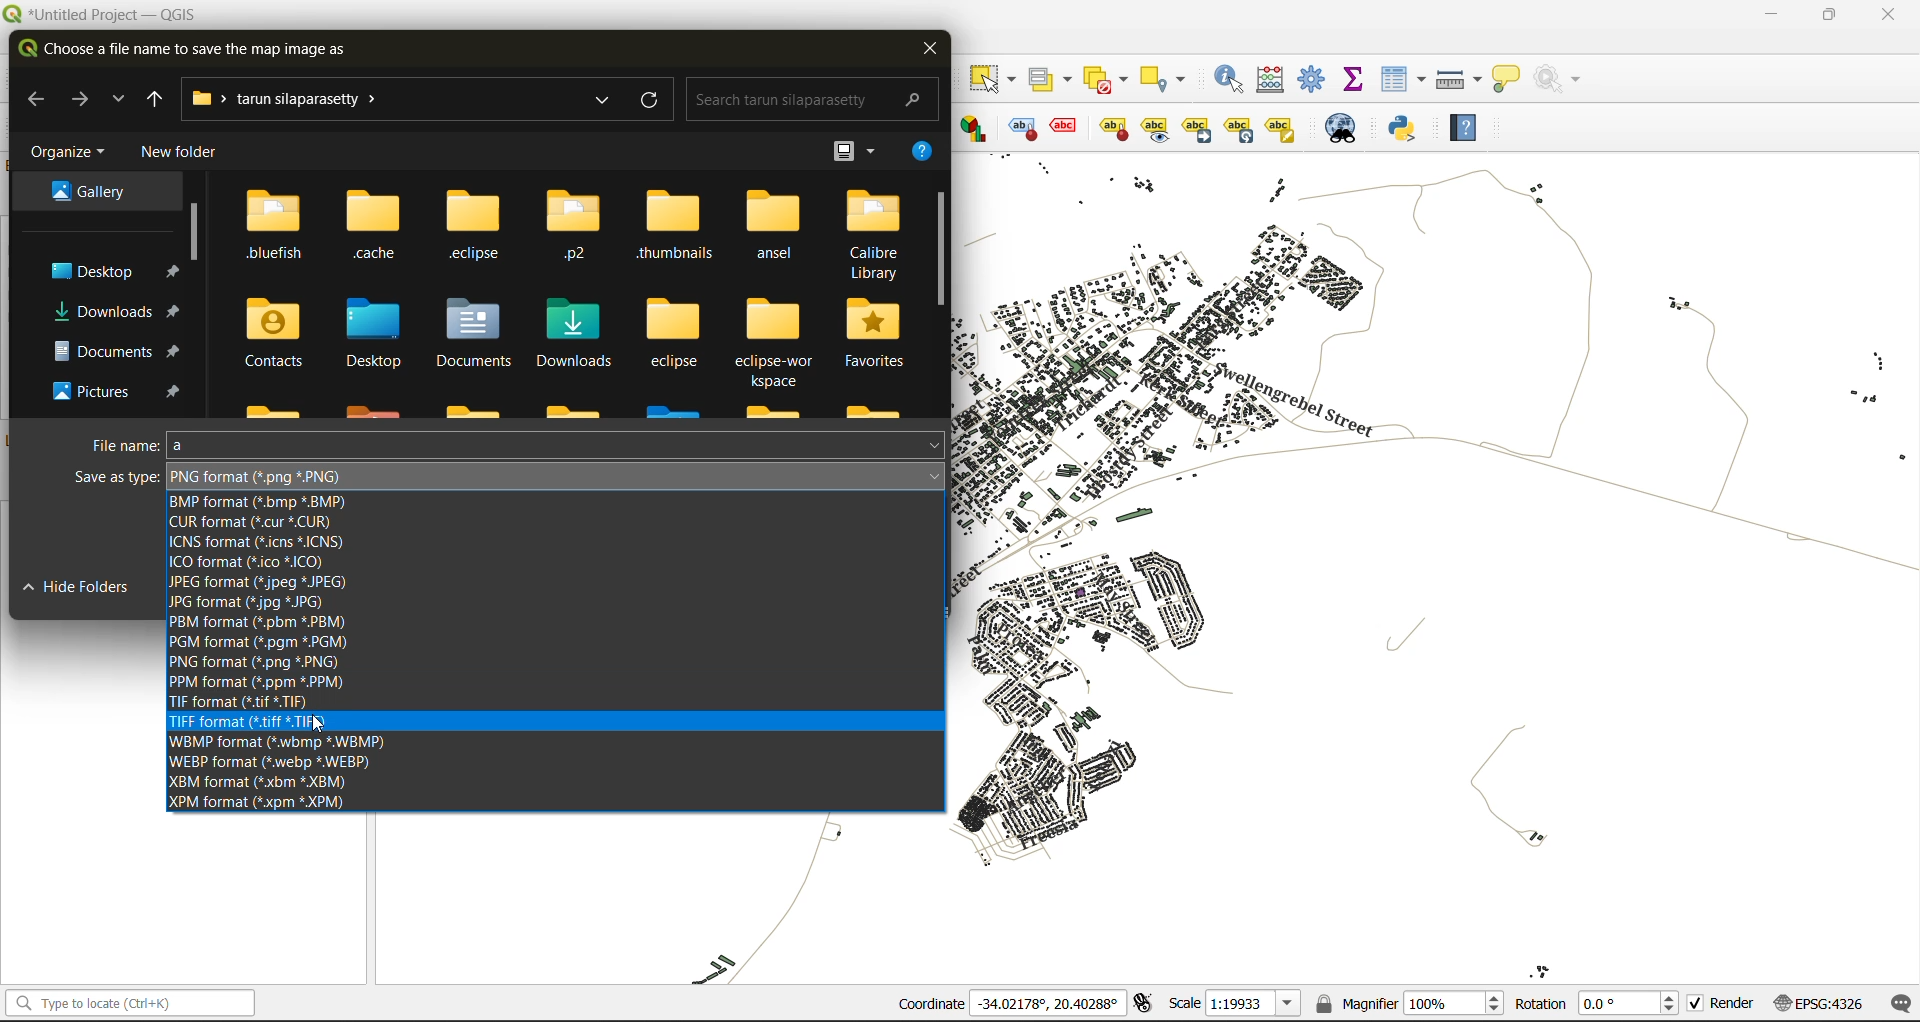  I want to click on pin/unpin lable and diagram, so click(1067, 128).